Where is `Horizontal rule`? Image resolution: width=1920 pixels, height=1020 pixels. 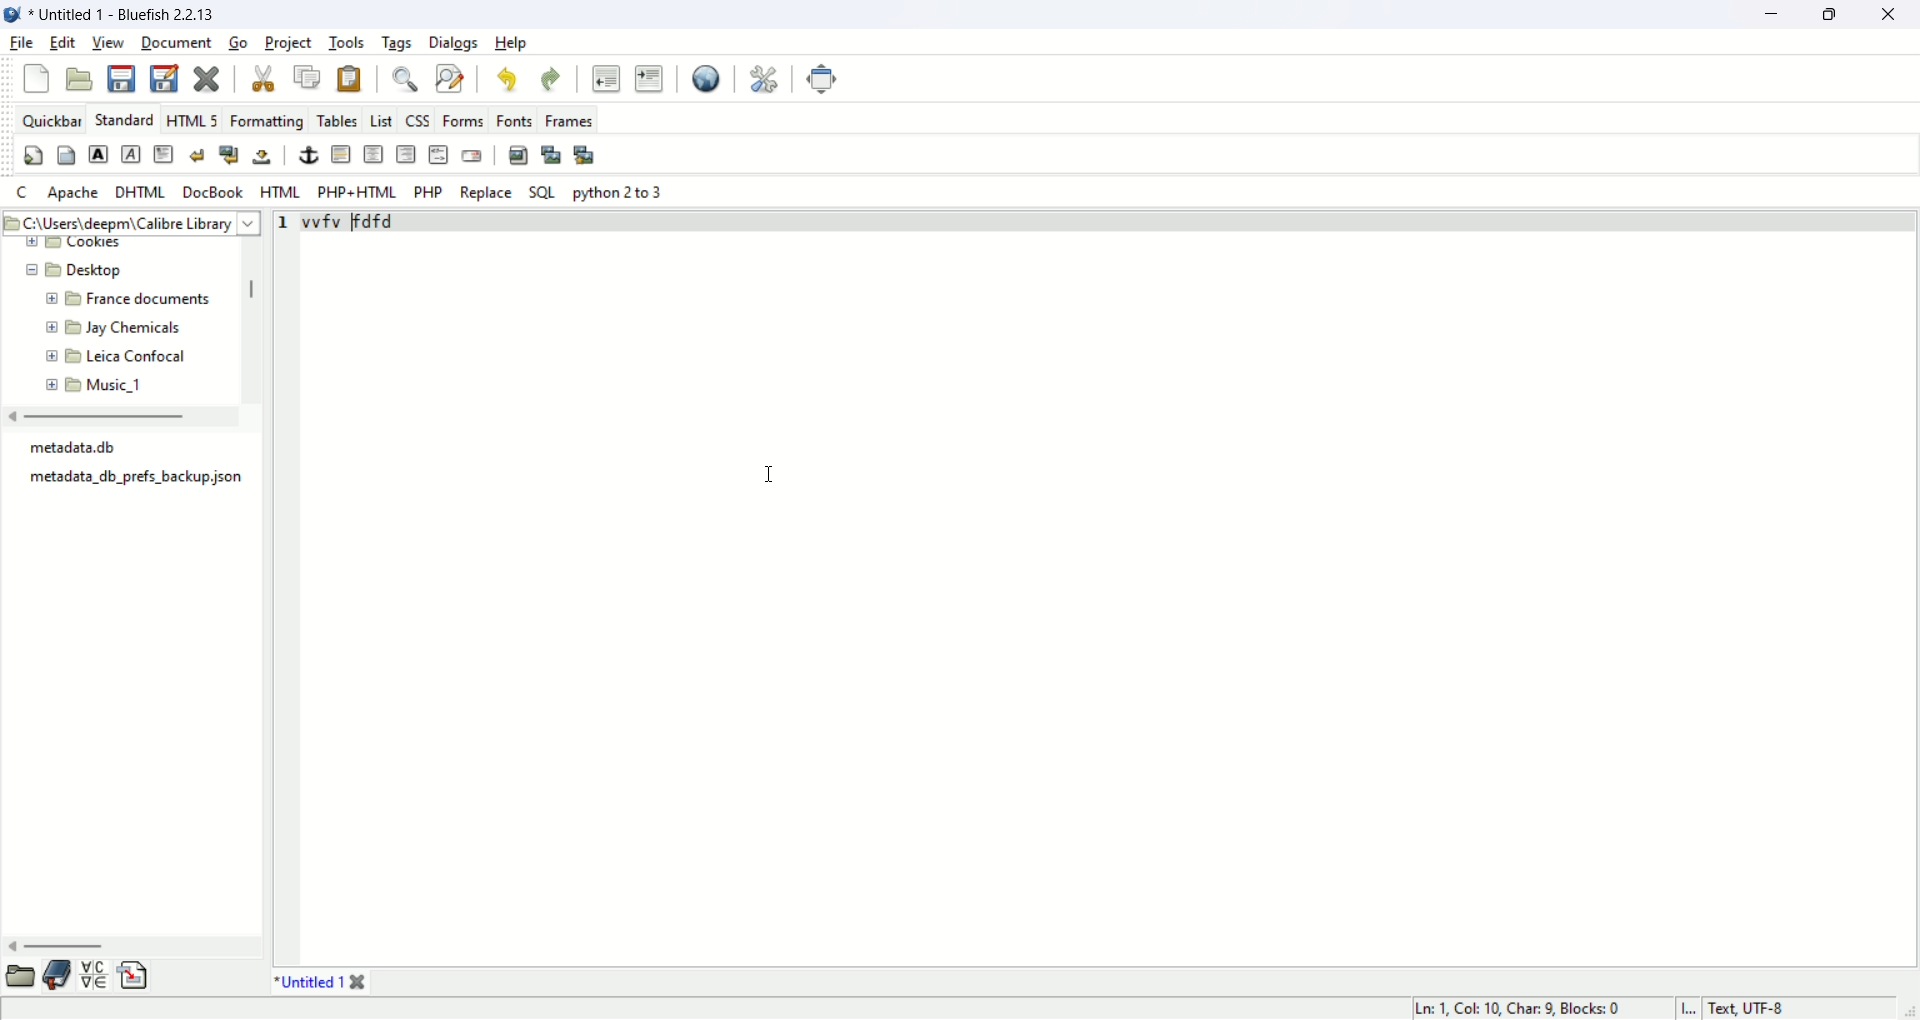
Horizontal rule is located at coordinates (343, 153).